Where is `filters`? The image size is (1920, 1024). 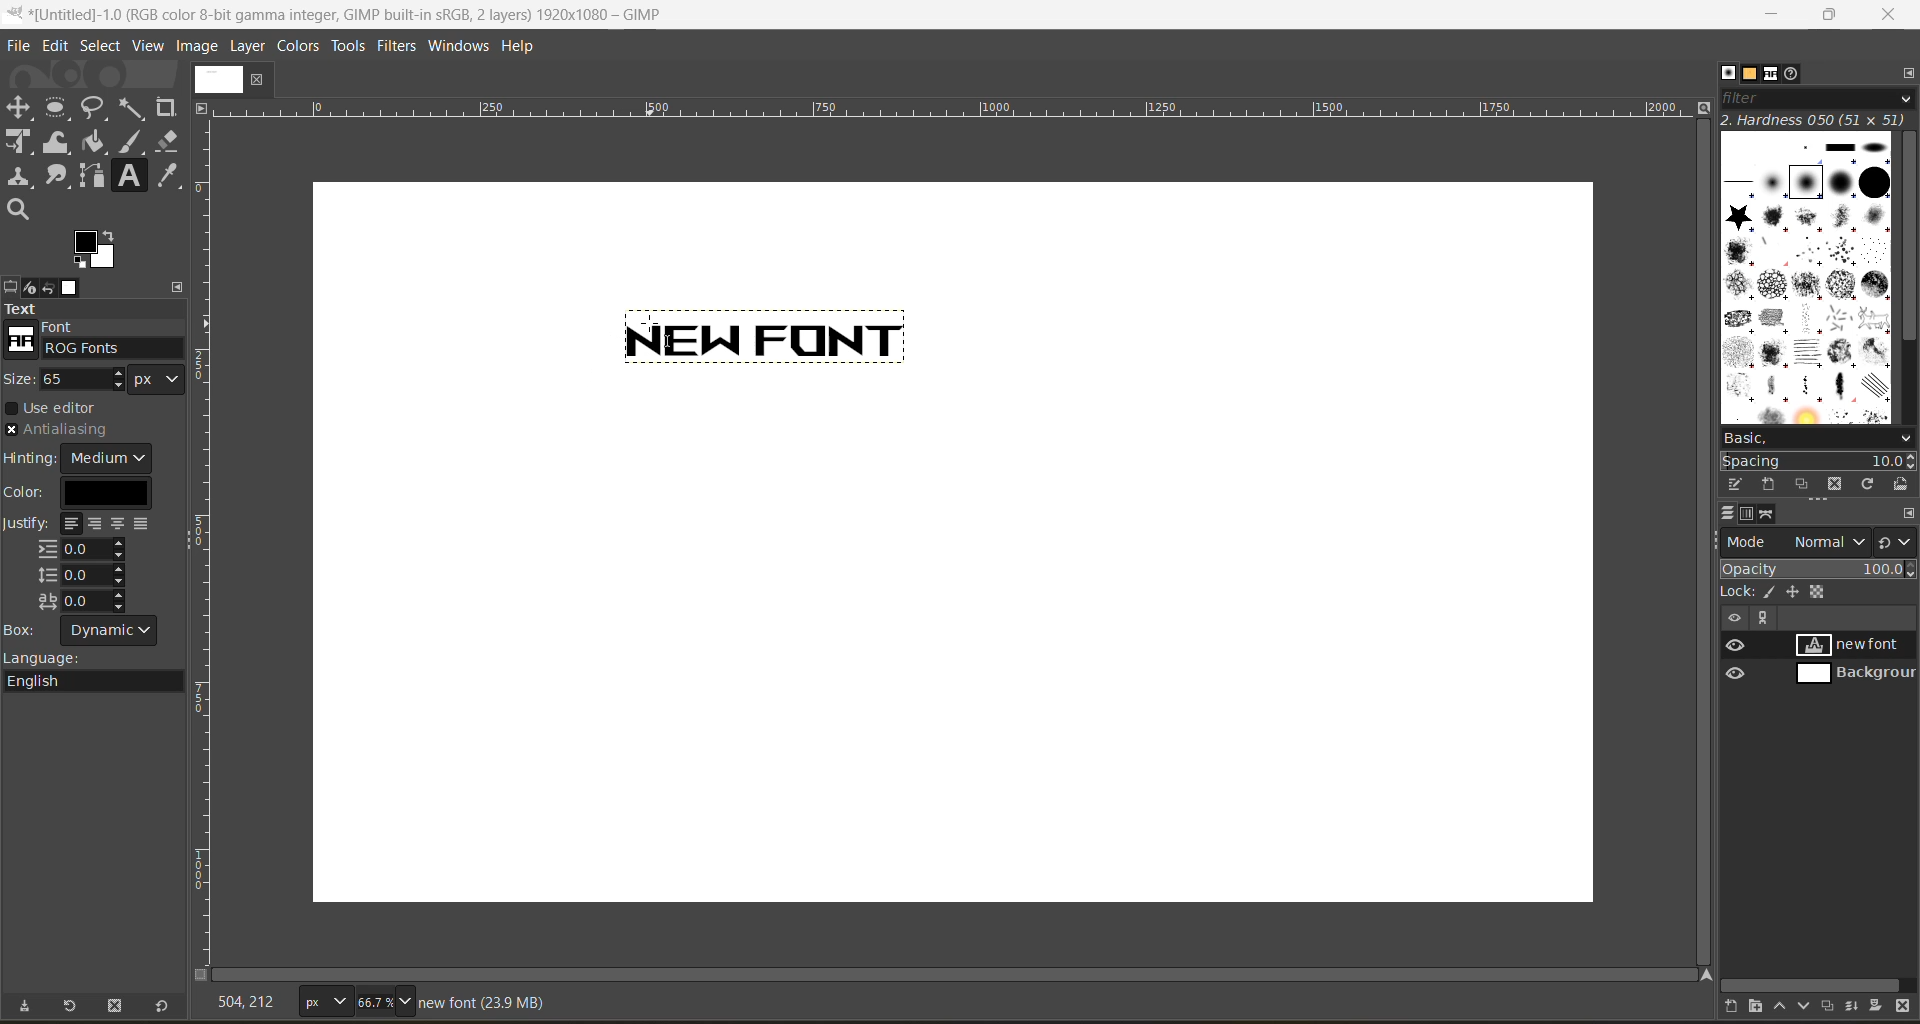 filters is located at coordinates (397, 50).